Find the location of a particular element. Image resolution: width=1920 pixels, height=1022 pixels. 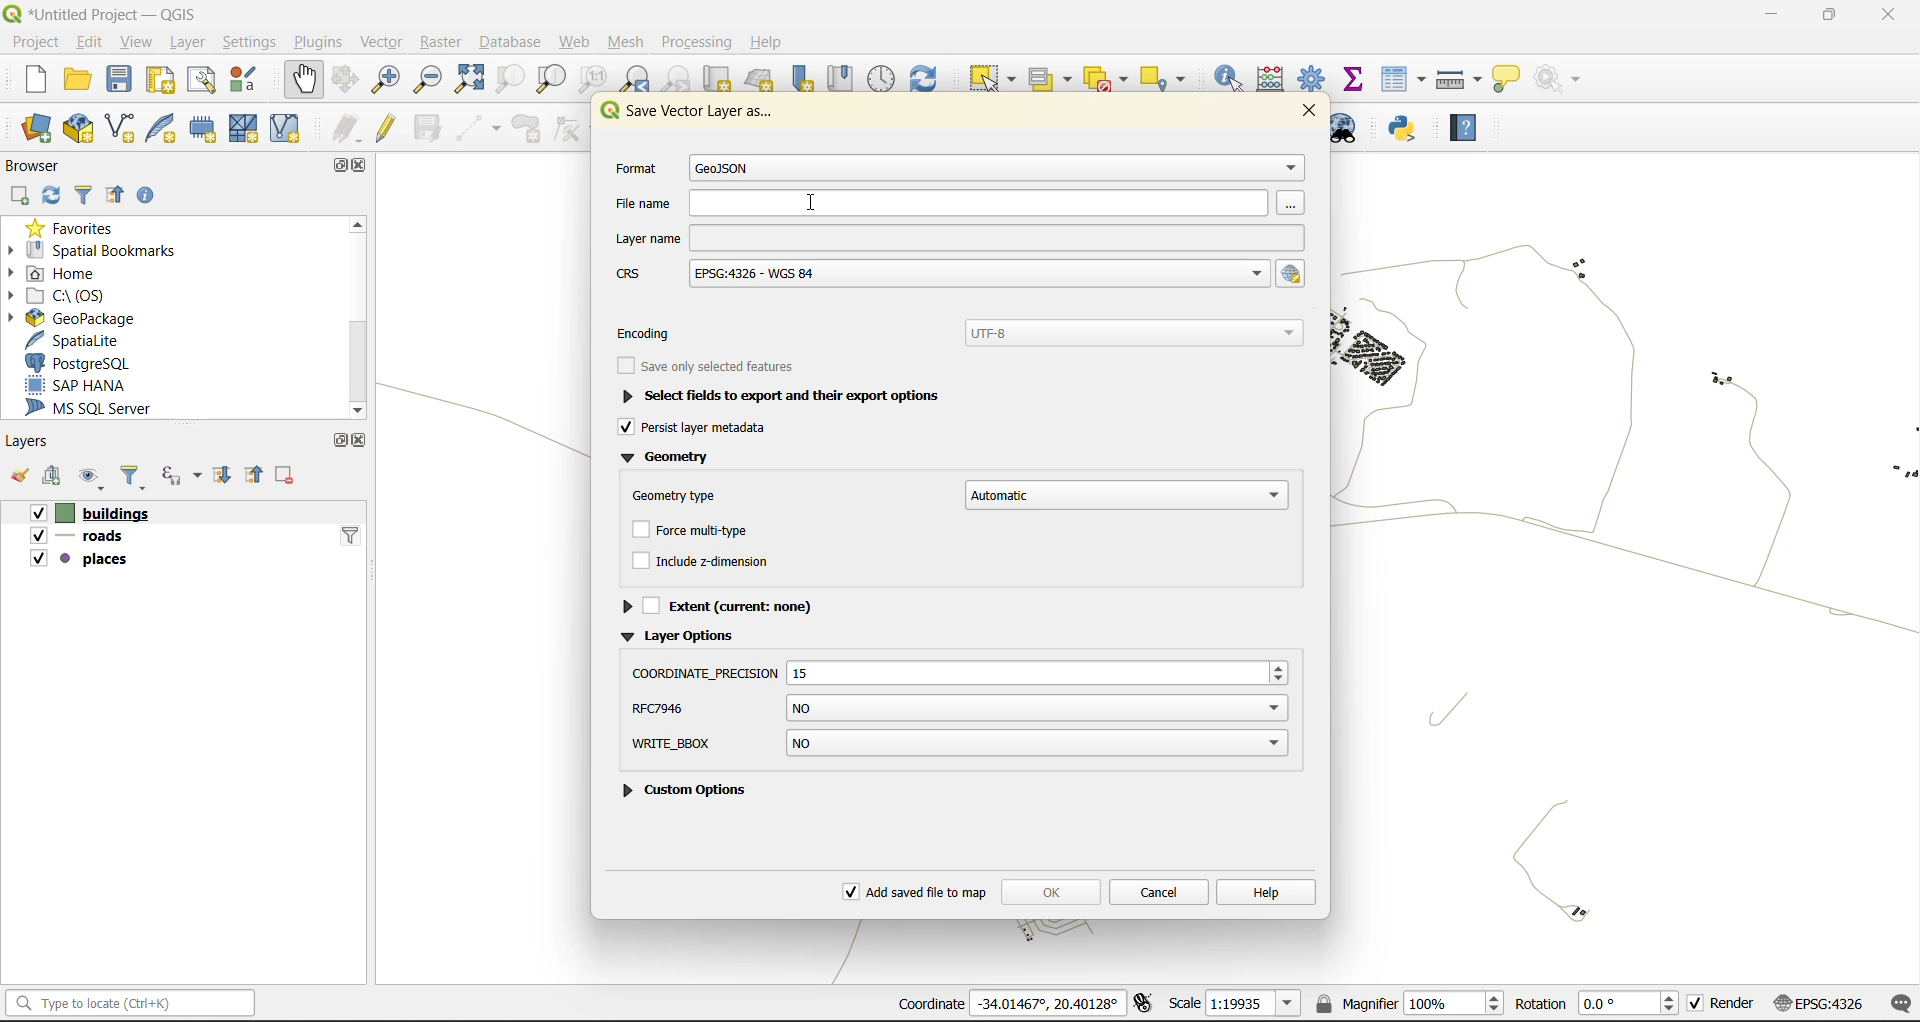

postgresql is located at coordinates (84, 363).